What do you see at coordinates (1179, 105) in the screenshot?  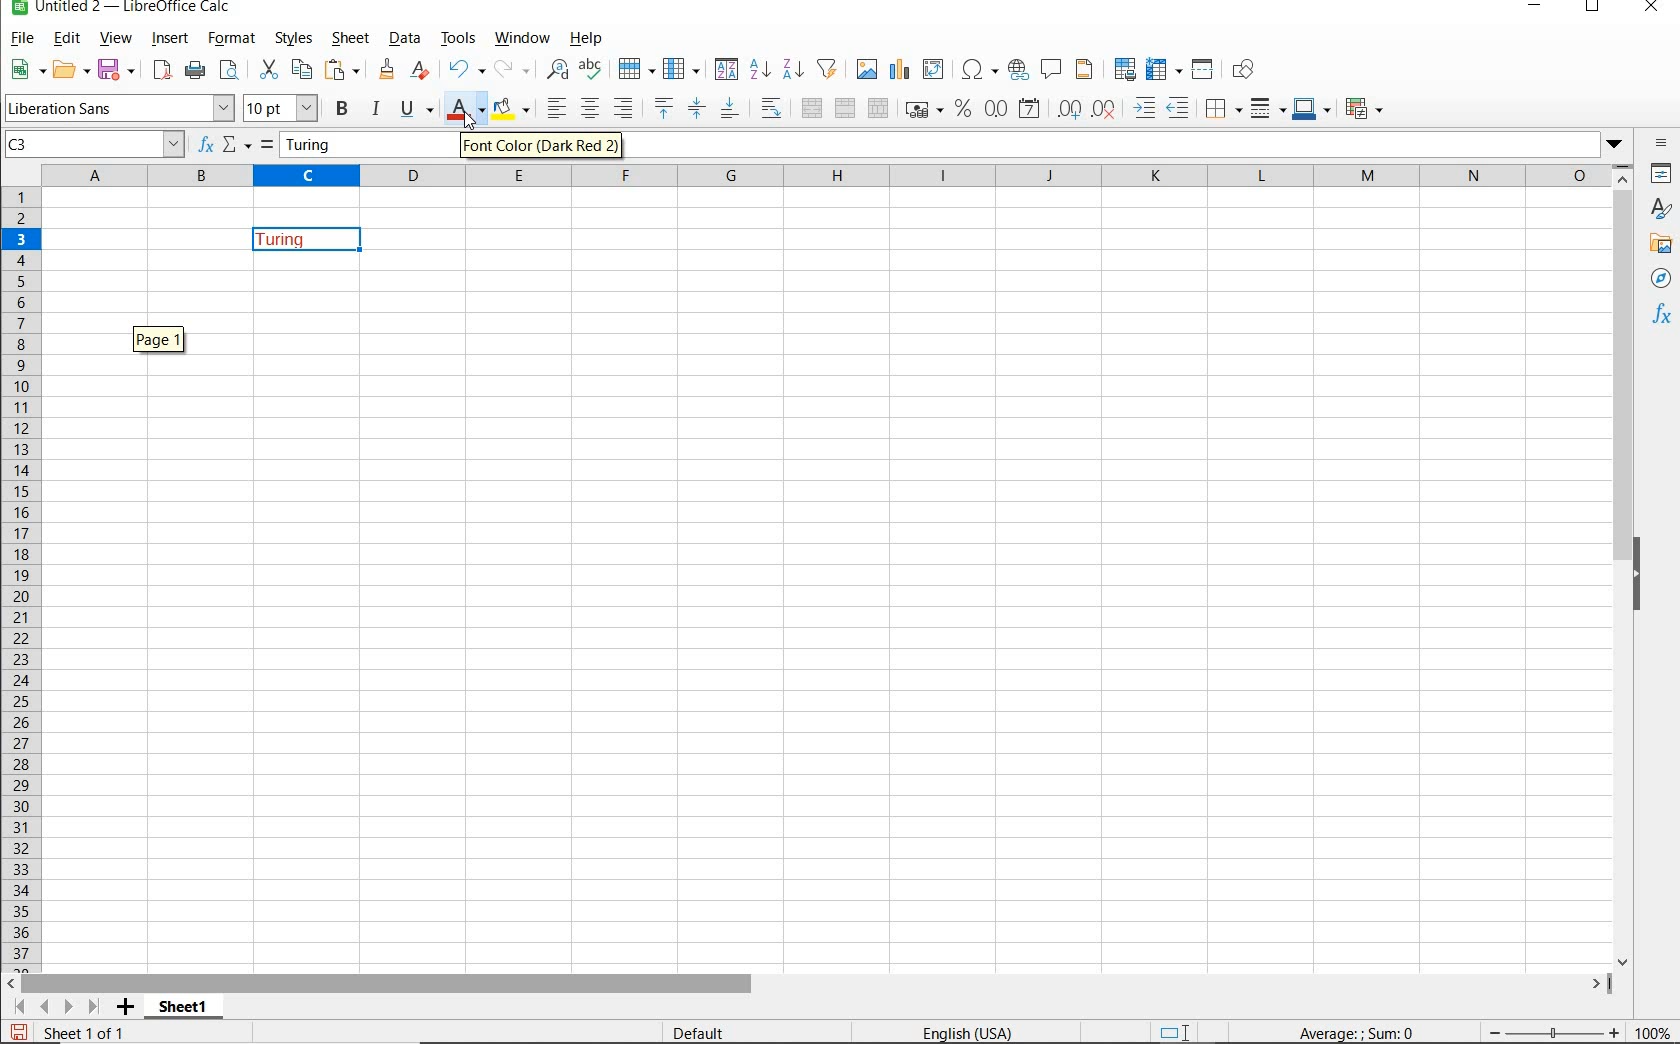 I see `DECREASE INDENT` at bounding box center [1179, 105].